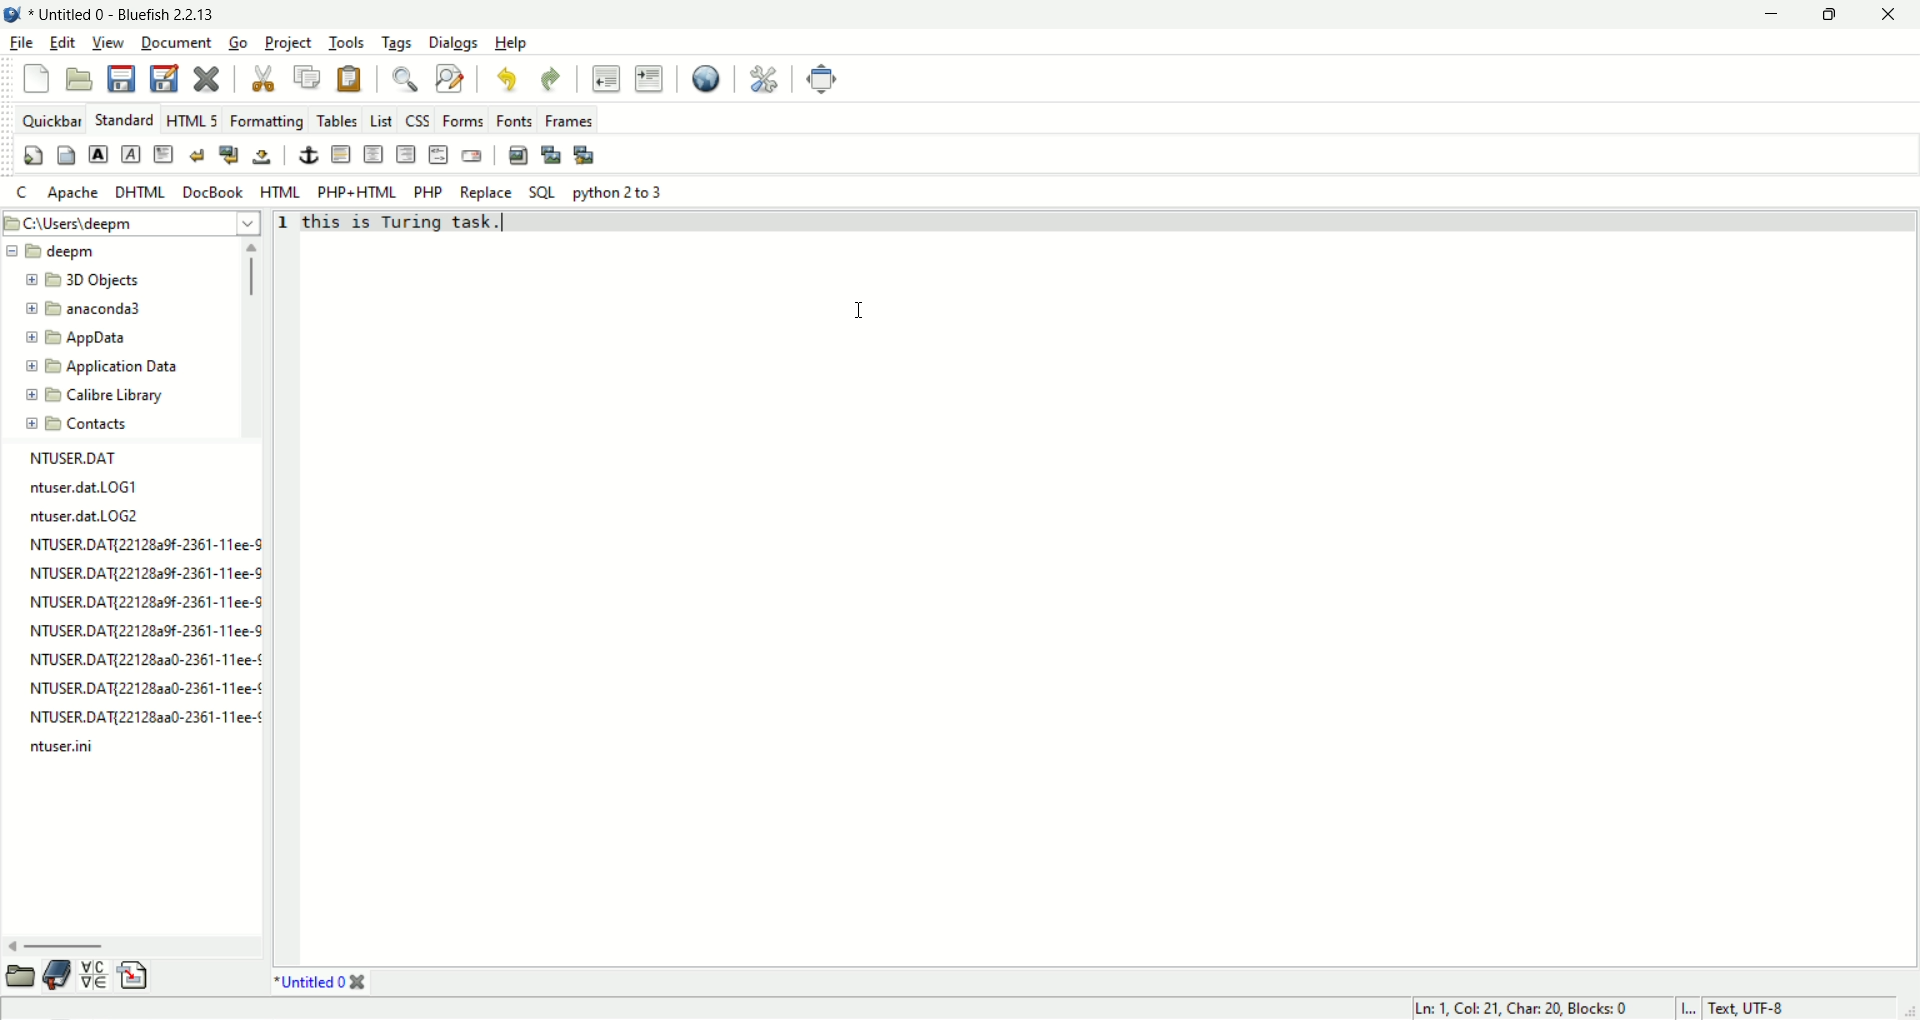 This screenshot has height=1020, width=1920. Describe the element at coordinates (107, 43) in the screenshot. I see `view` at that location.